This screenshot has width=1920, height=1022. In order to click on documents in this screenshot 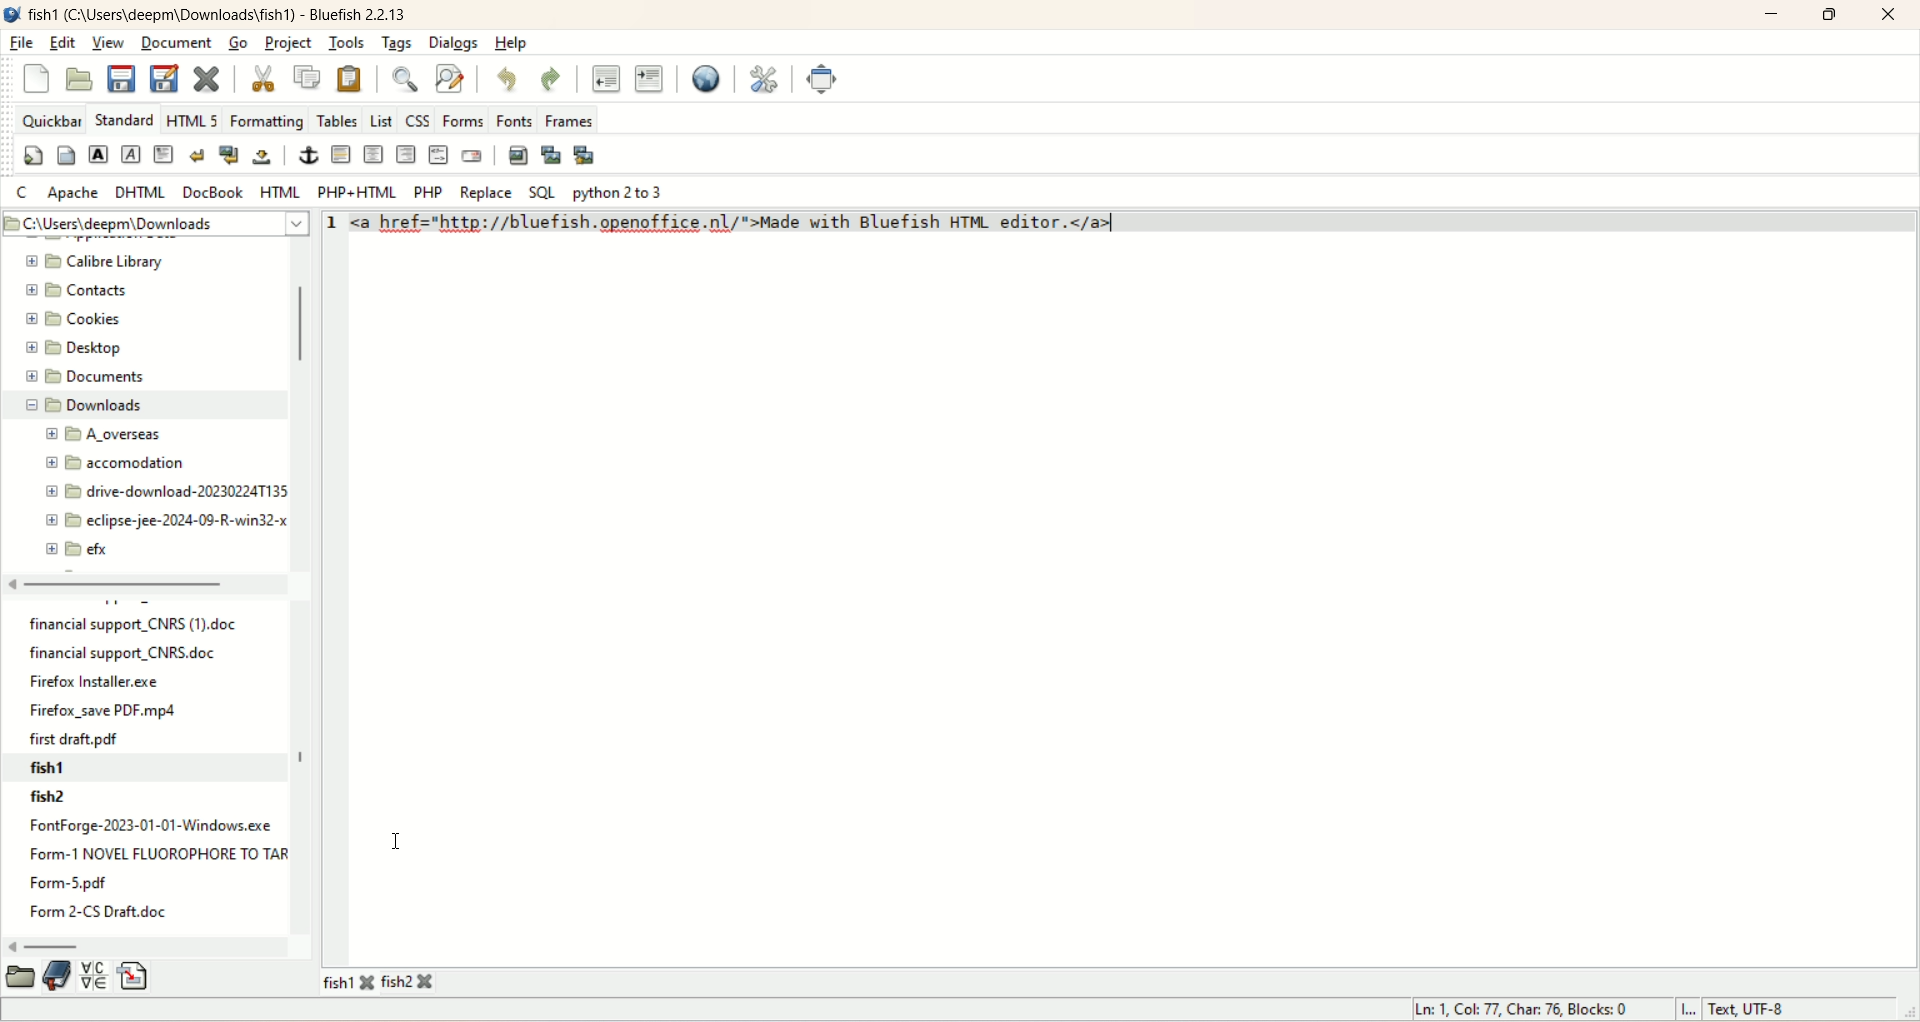, I will do `click(83, 376)`.